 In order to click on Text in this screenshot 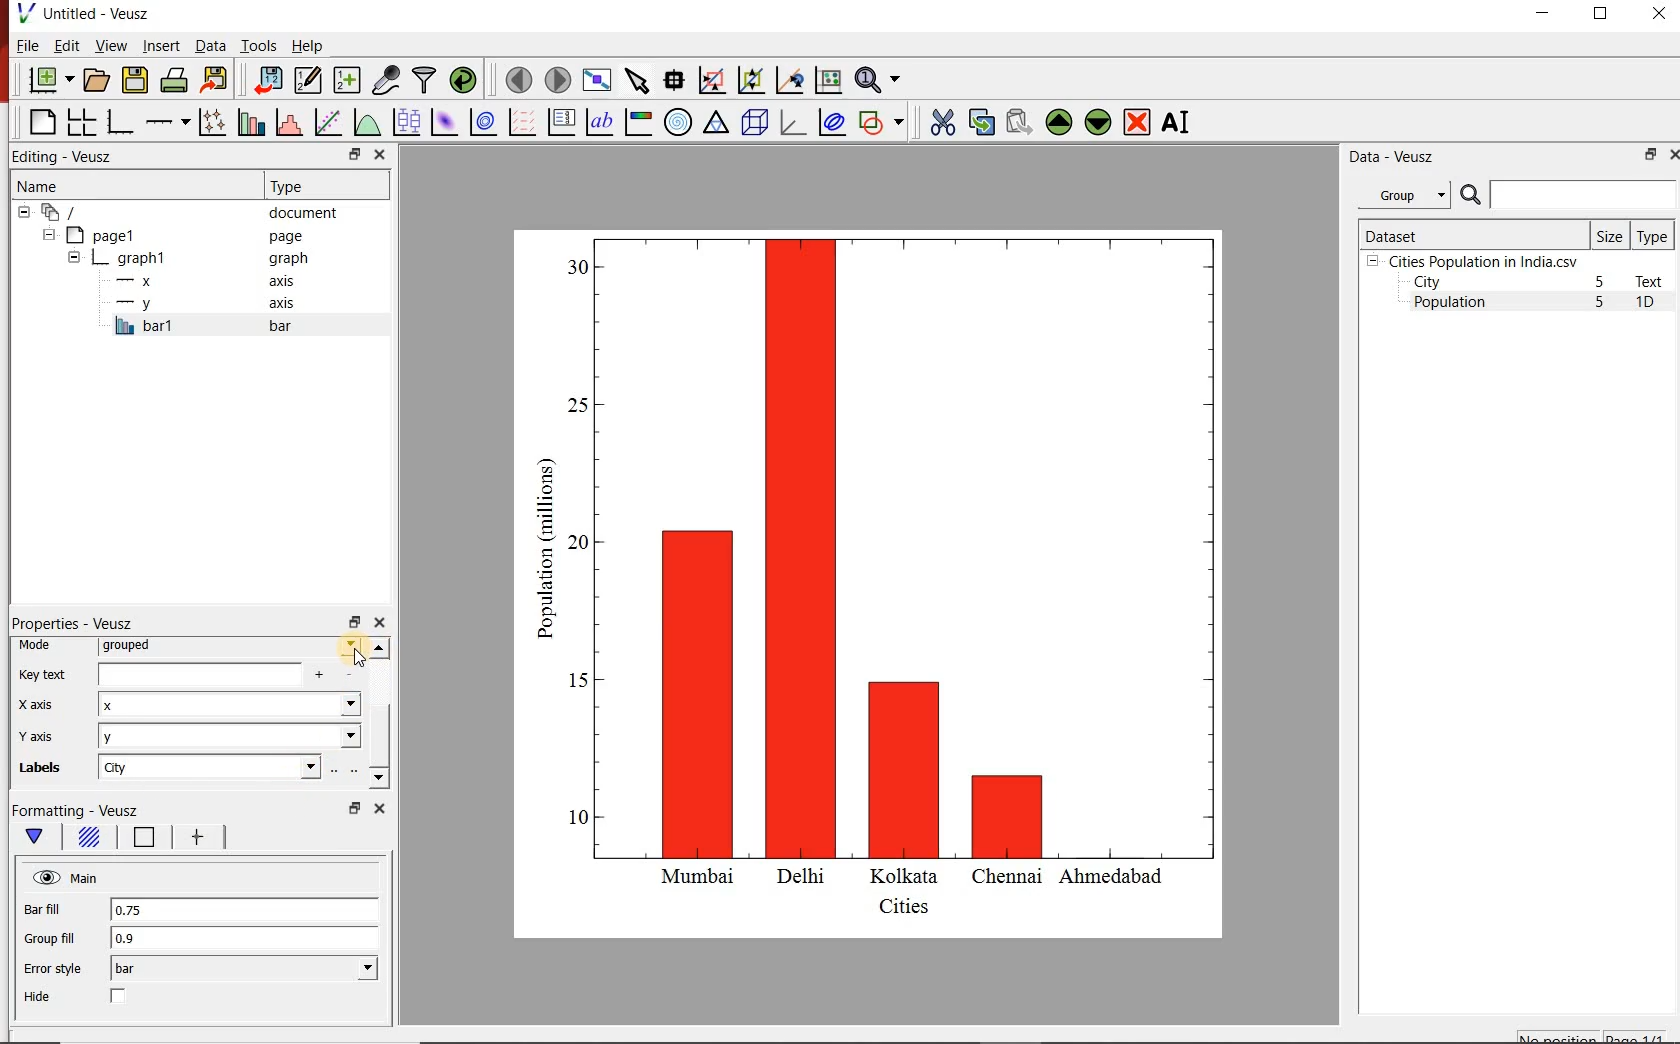, I will do `click(1653, 281)`.